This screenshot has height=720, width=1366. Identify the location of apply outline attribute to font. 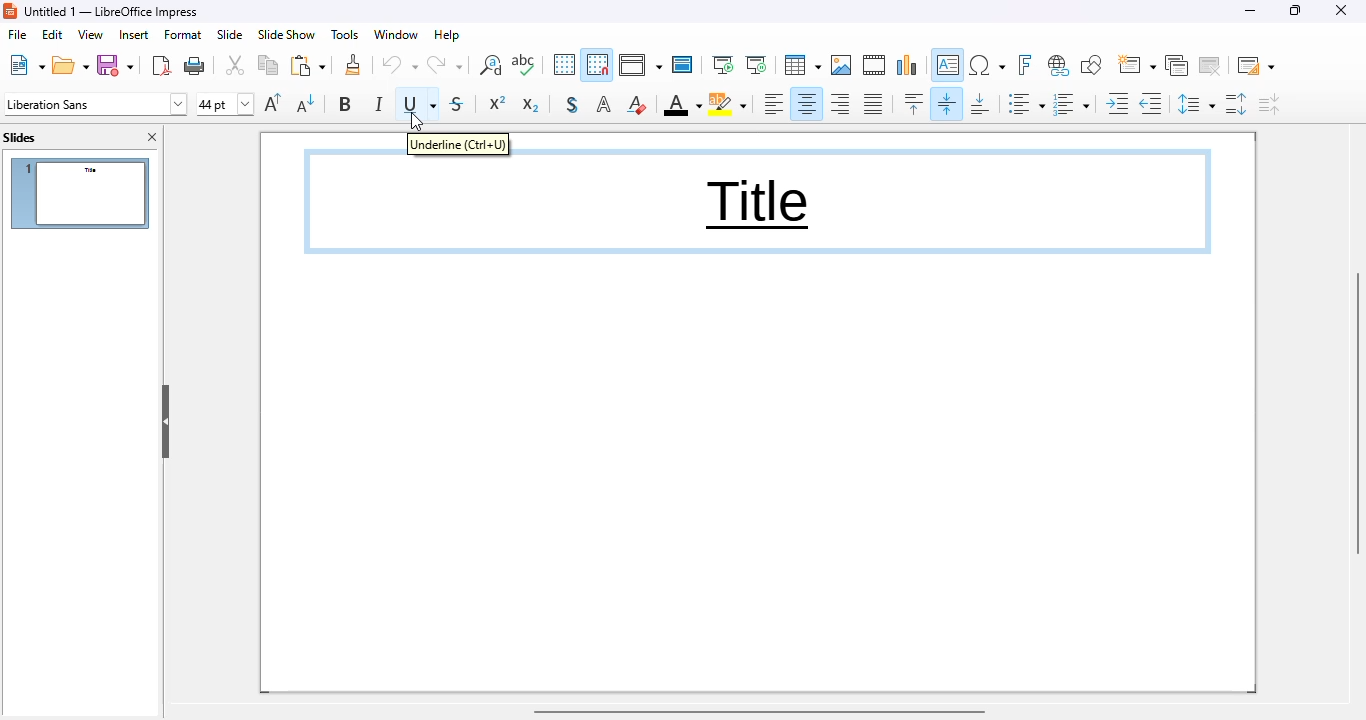
(605, 104).